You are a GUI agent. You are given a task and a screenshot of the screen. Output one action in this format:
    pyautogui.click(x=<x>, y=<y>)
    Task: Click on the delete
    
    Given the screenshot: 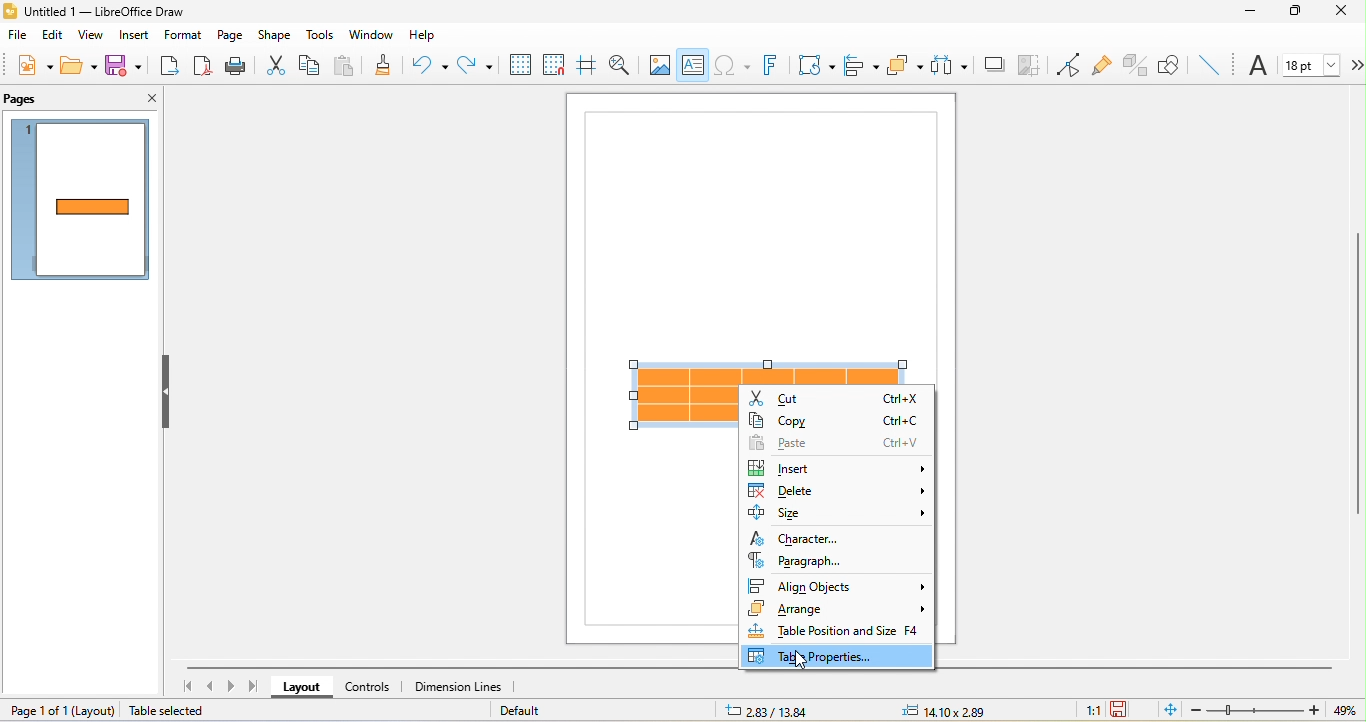 What is the action you would take?
    pyautogui.click(x=836, y=490)
    